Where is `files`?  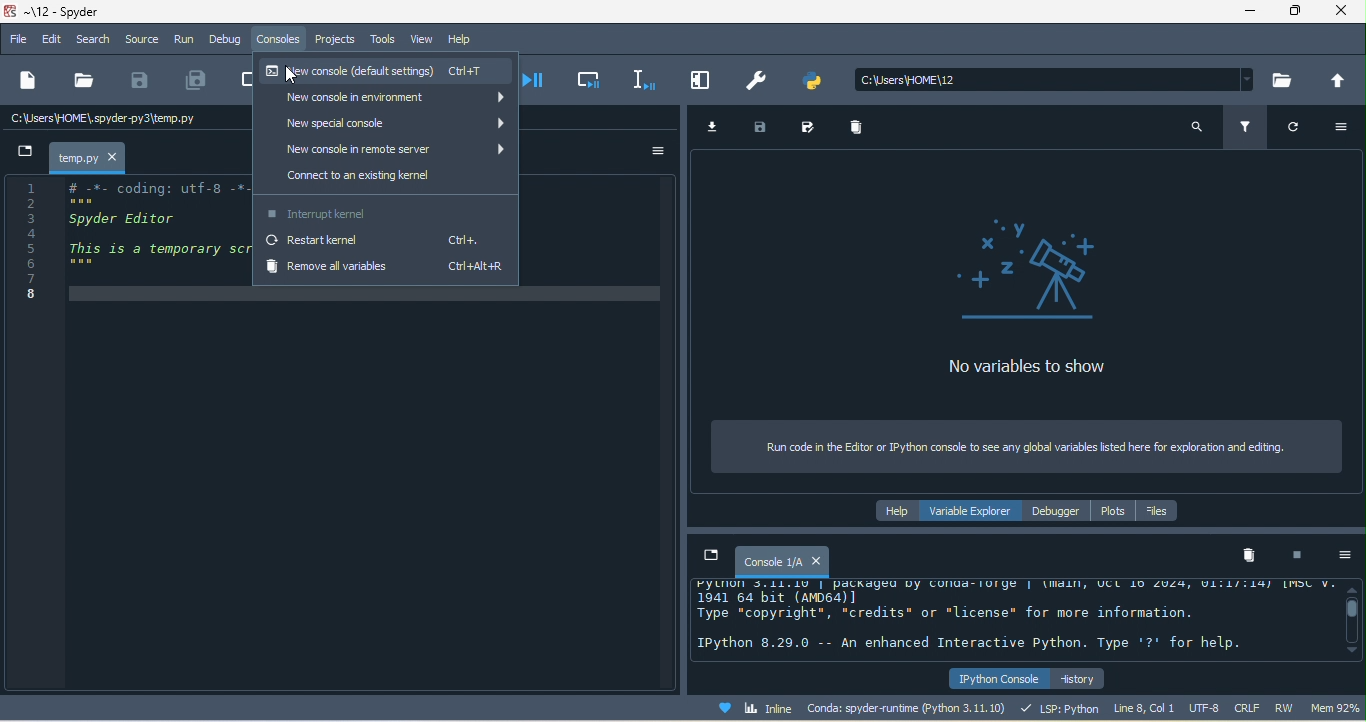 files is located at coordinates (1163, 512).